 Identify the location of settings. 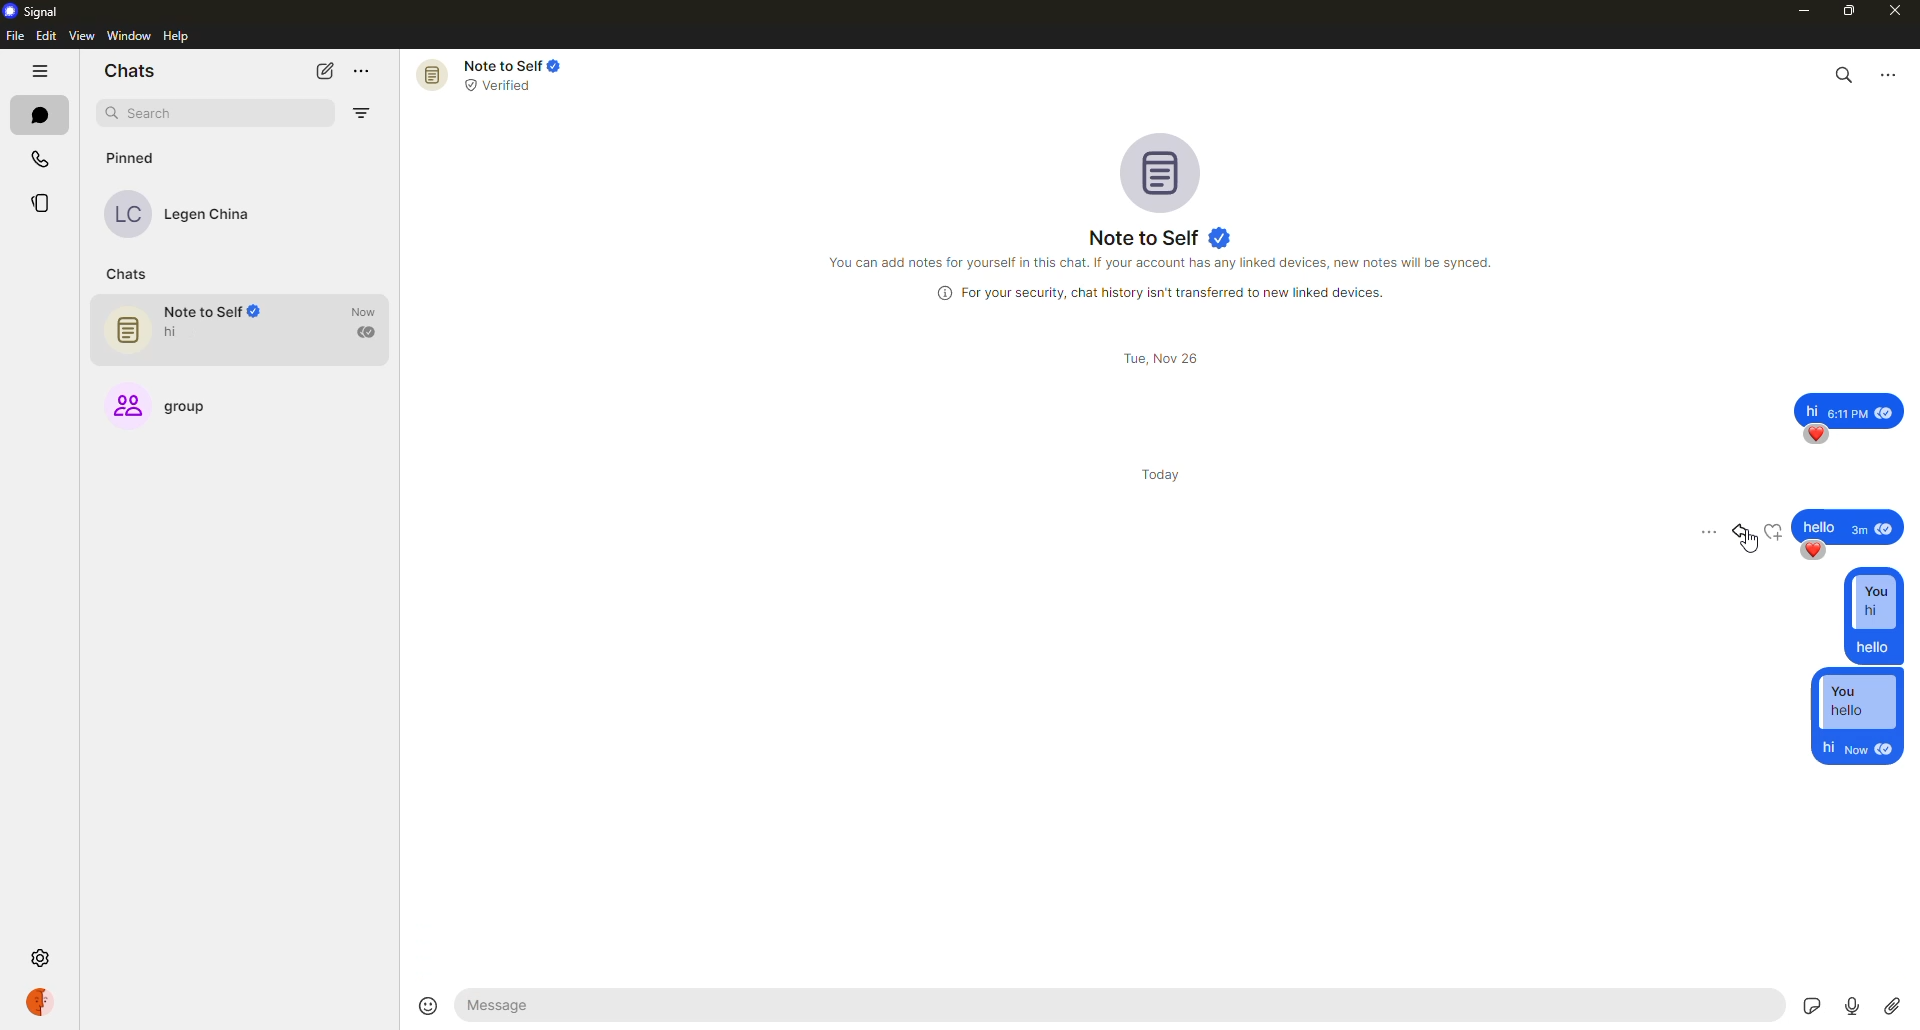
(42, 955).